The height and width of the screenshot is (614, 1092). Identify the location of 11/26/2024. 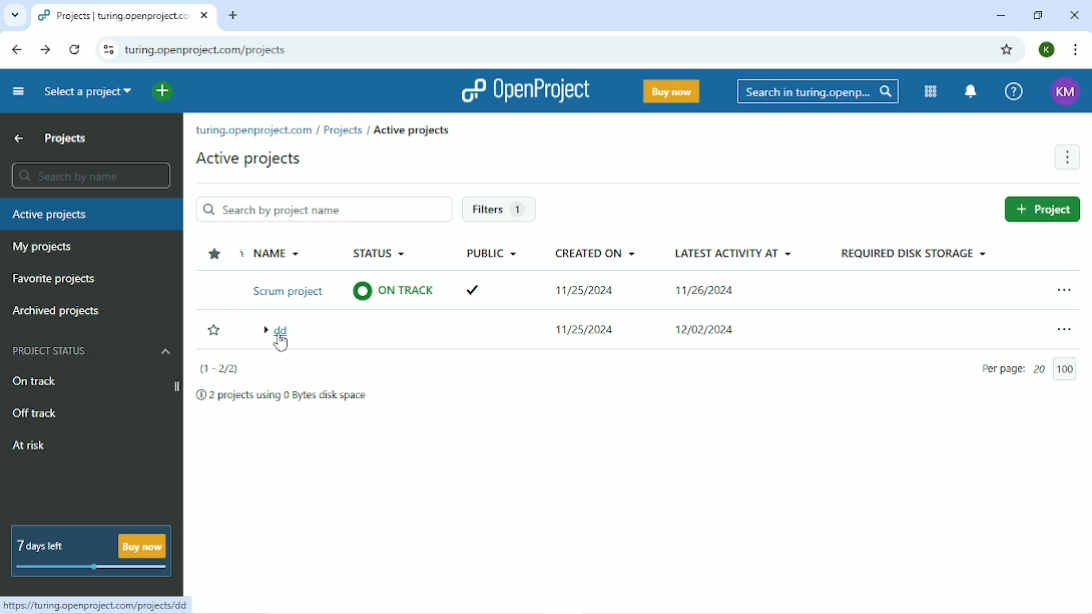
(708, 292).